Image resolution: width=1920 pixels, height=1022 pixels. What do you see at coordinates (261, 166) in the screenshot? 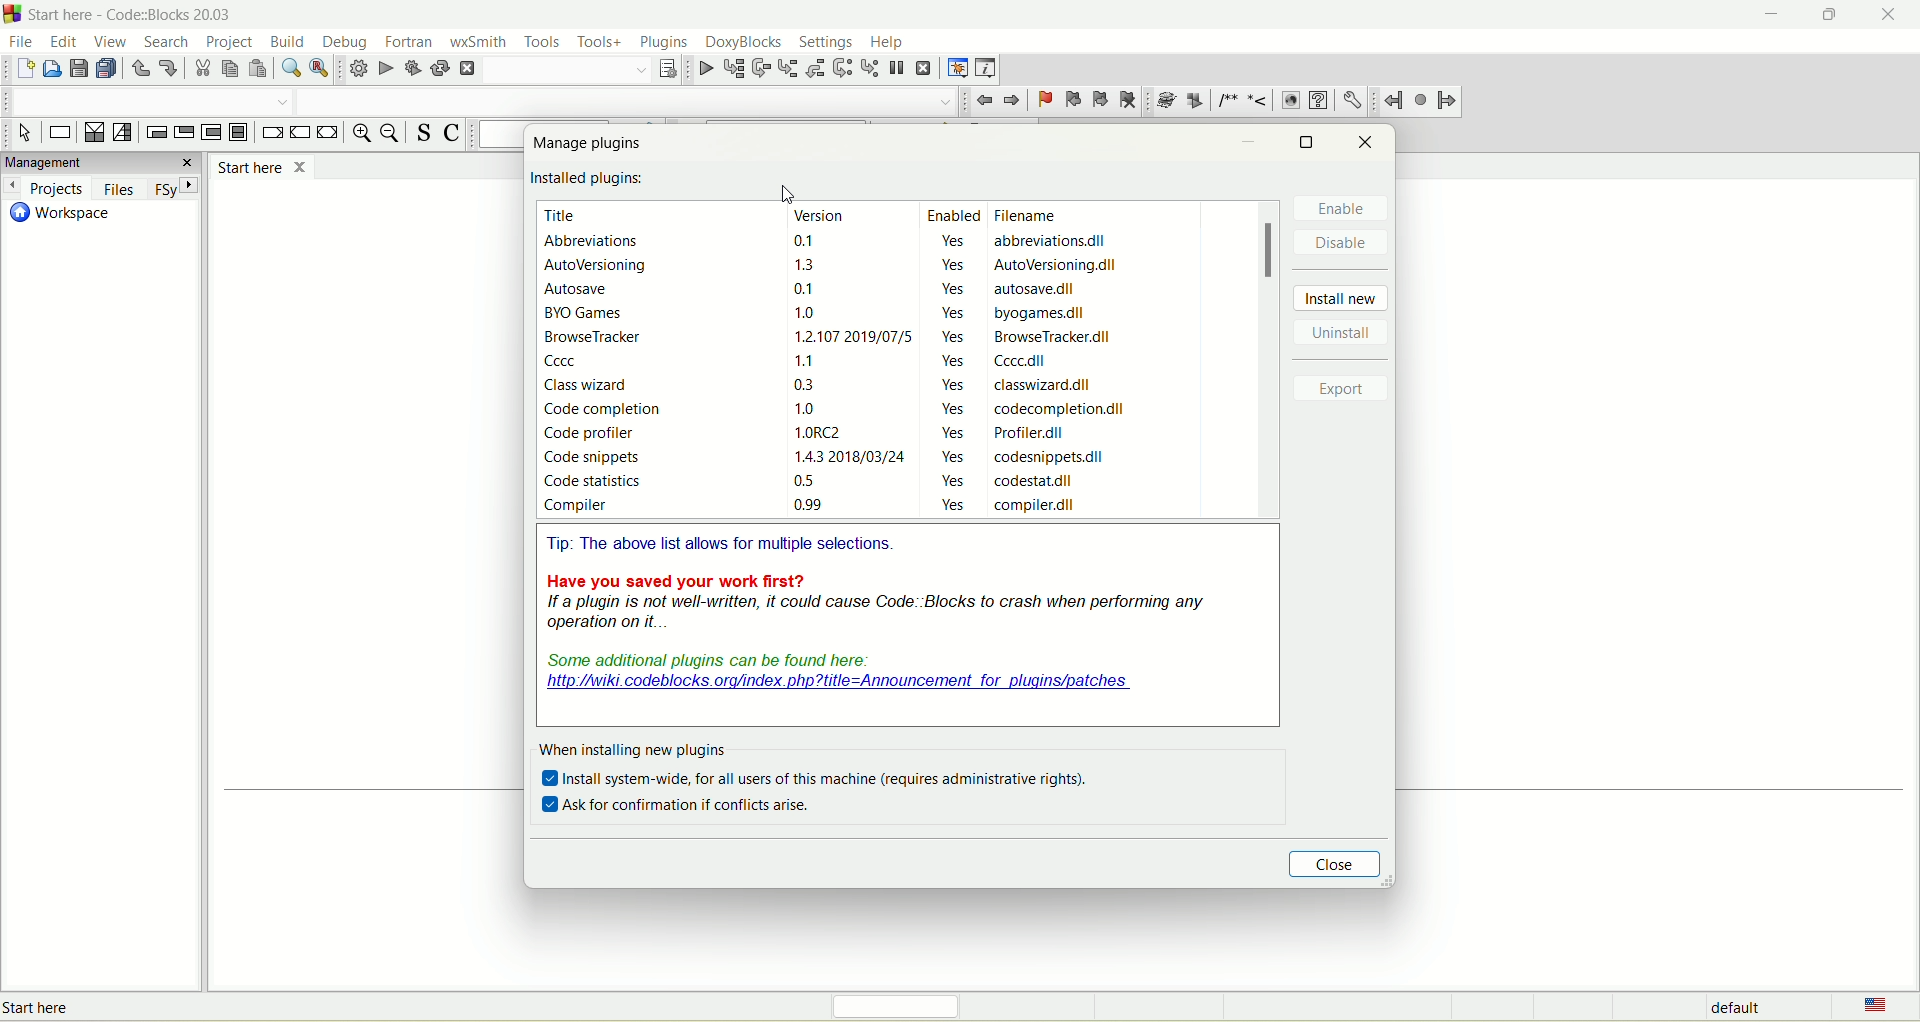
I see `start here` at bounding box center [261, 166].